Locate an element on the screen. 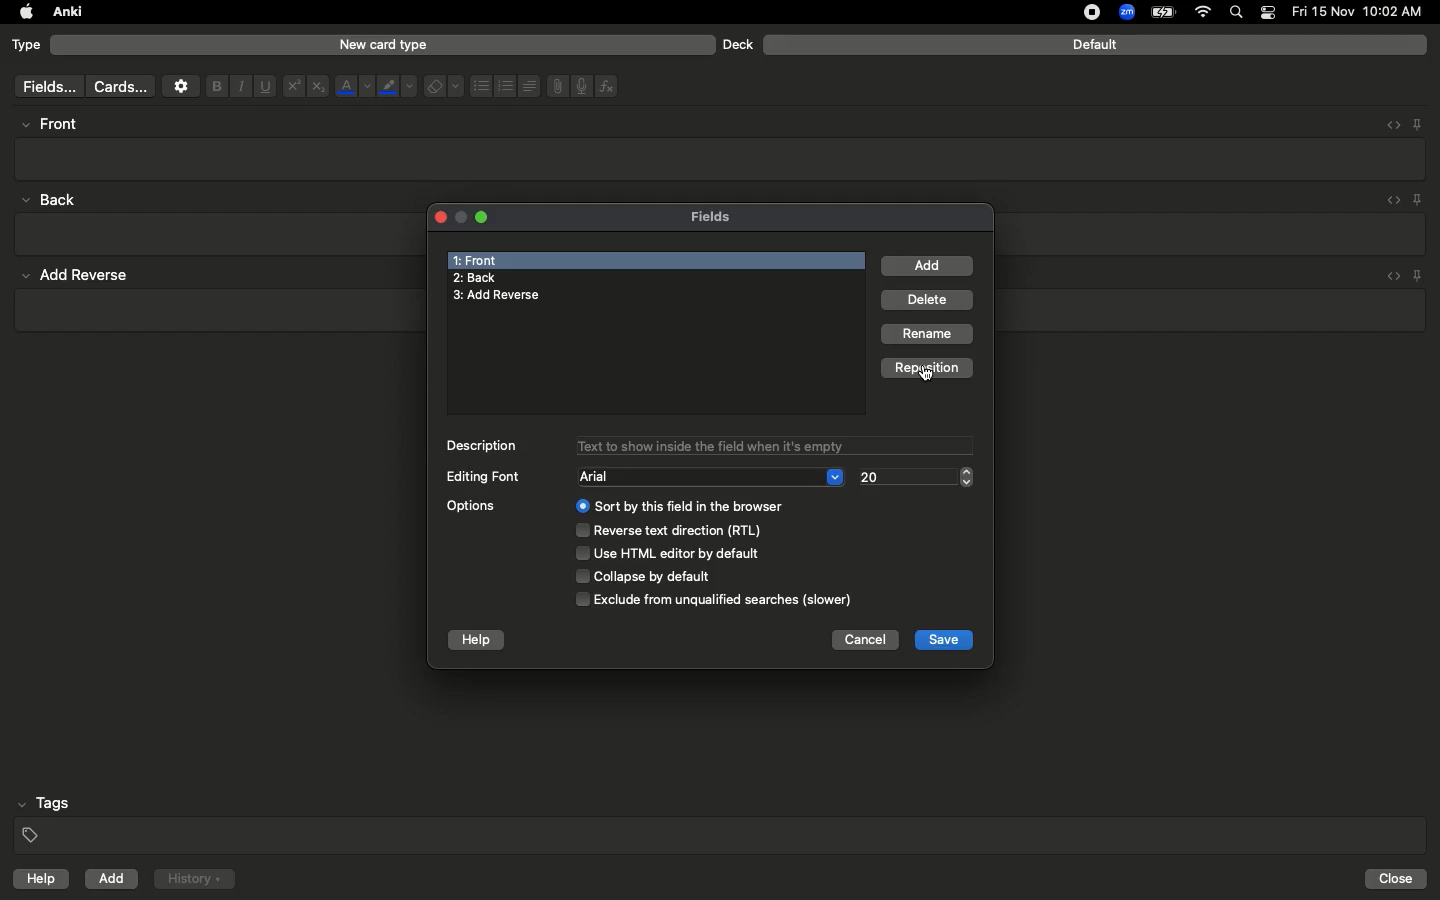  Maximize is located at coordinates (484, 220).